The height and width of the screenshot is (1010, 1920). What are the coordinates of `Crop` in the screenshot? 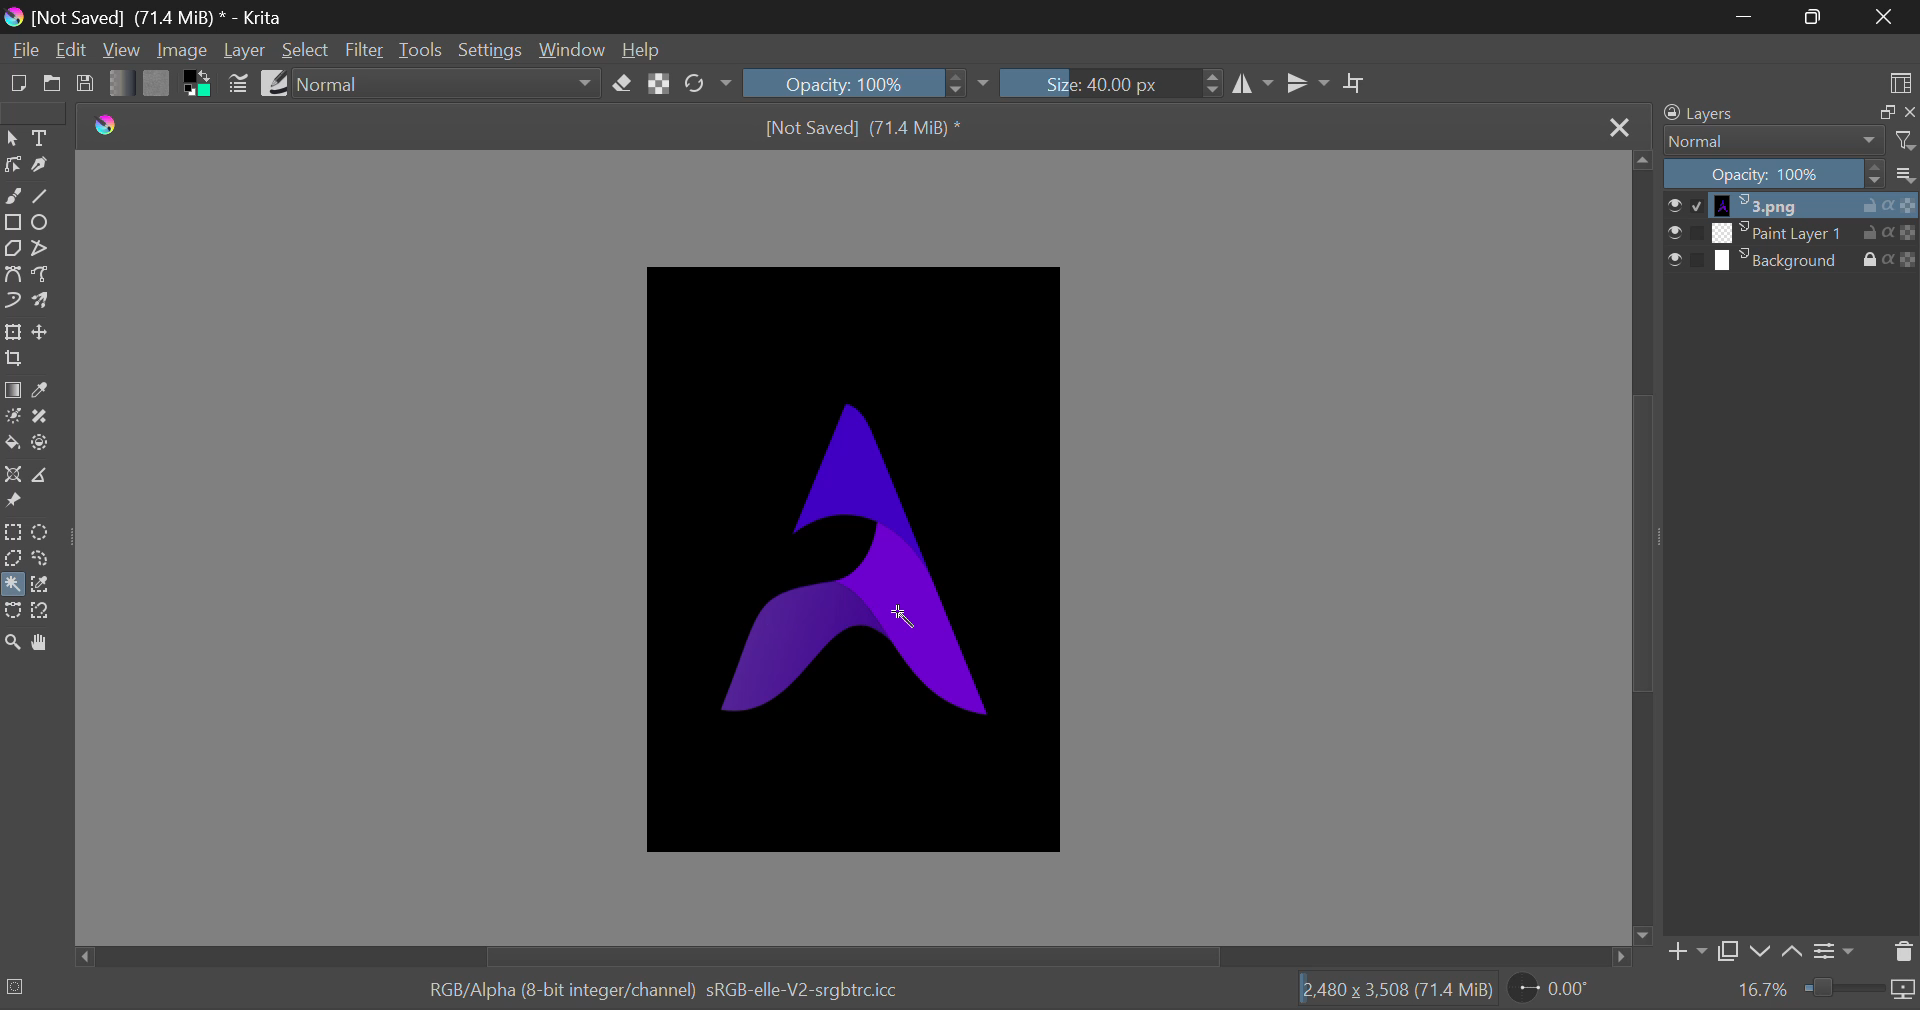 It's located at (1358, 85).